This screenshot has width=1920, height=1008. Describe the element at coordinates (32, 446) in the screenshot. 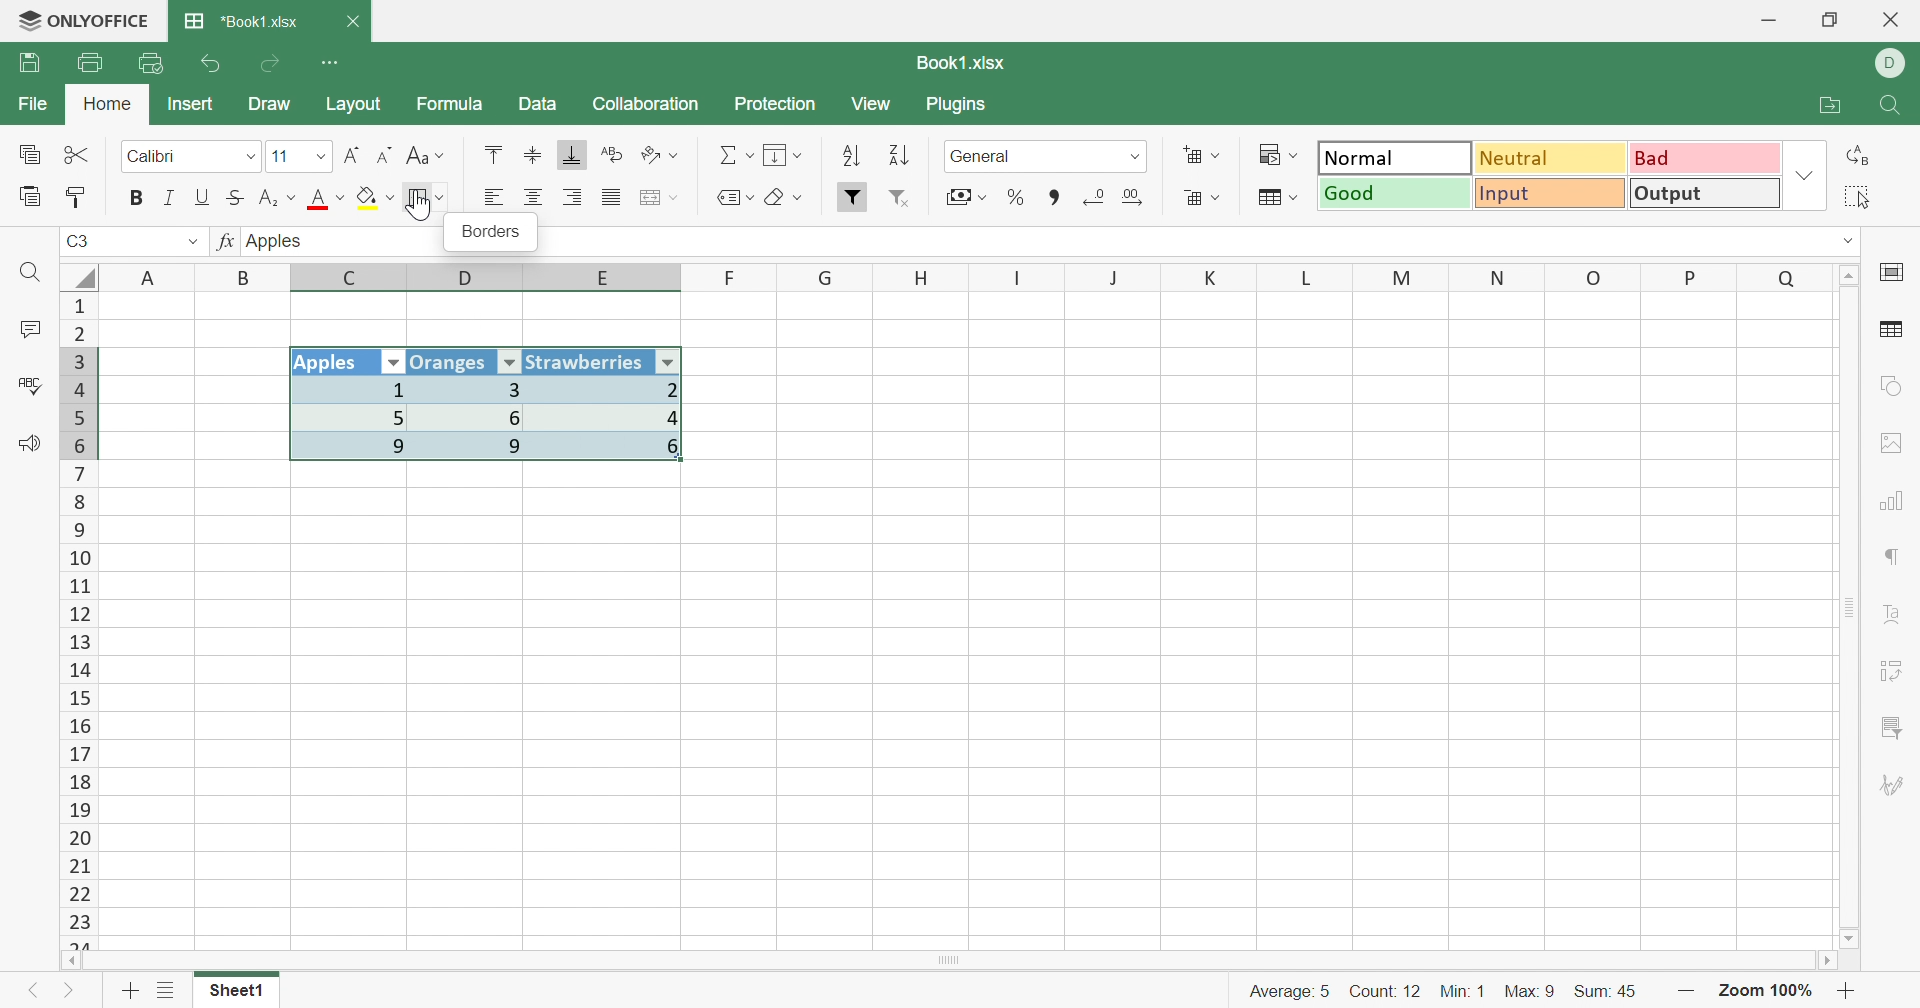

I see `Feedback & Support` at that location.